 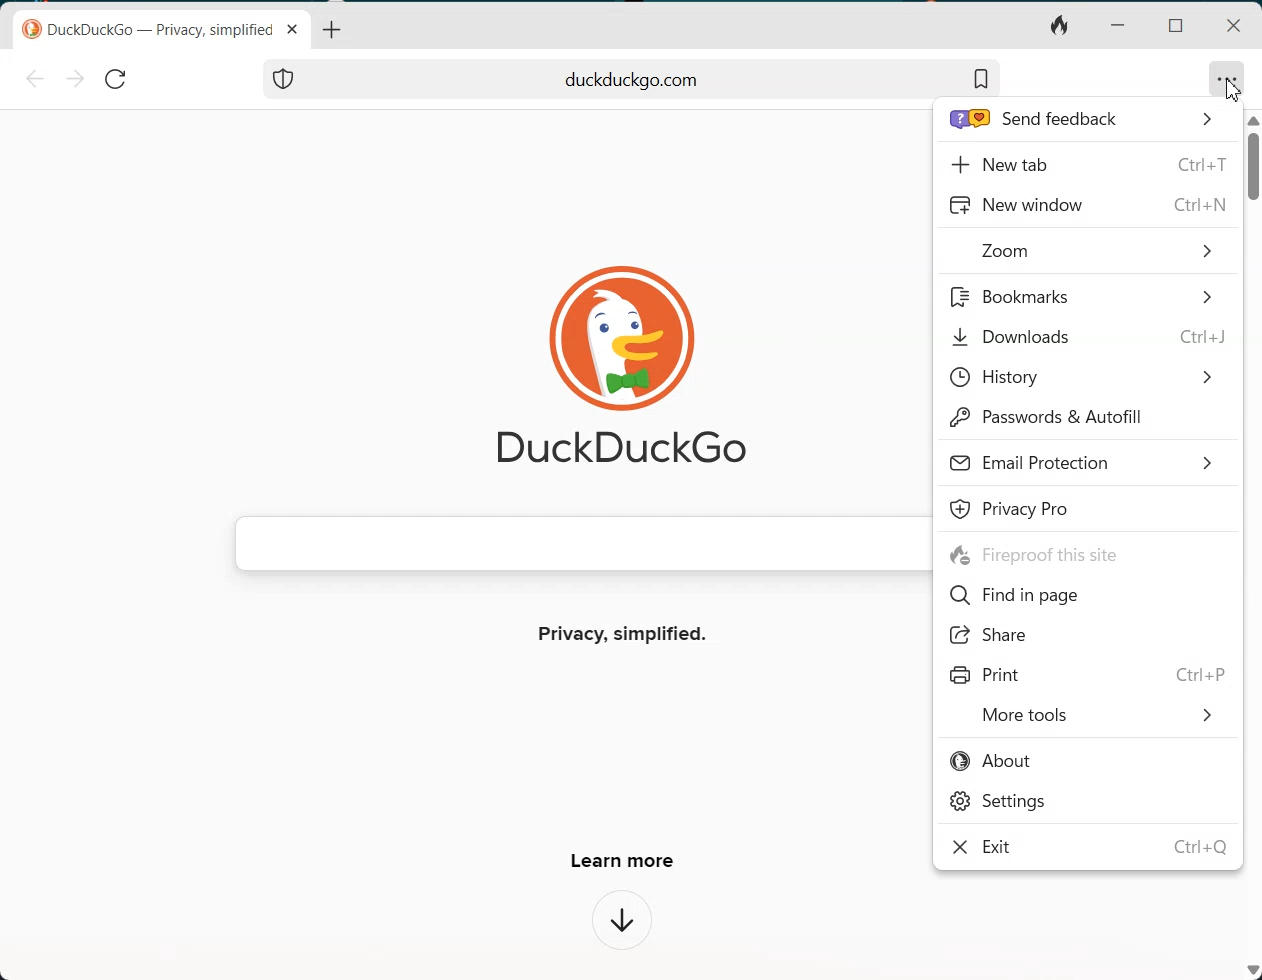 What do you see at coordinates (1089, 675) in the screenshot?
I see `Print` at bounding box center [1089, 675].